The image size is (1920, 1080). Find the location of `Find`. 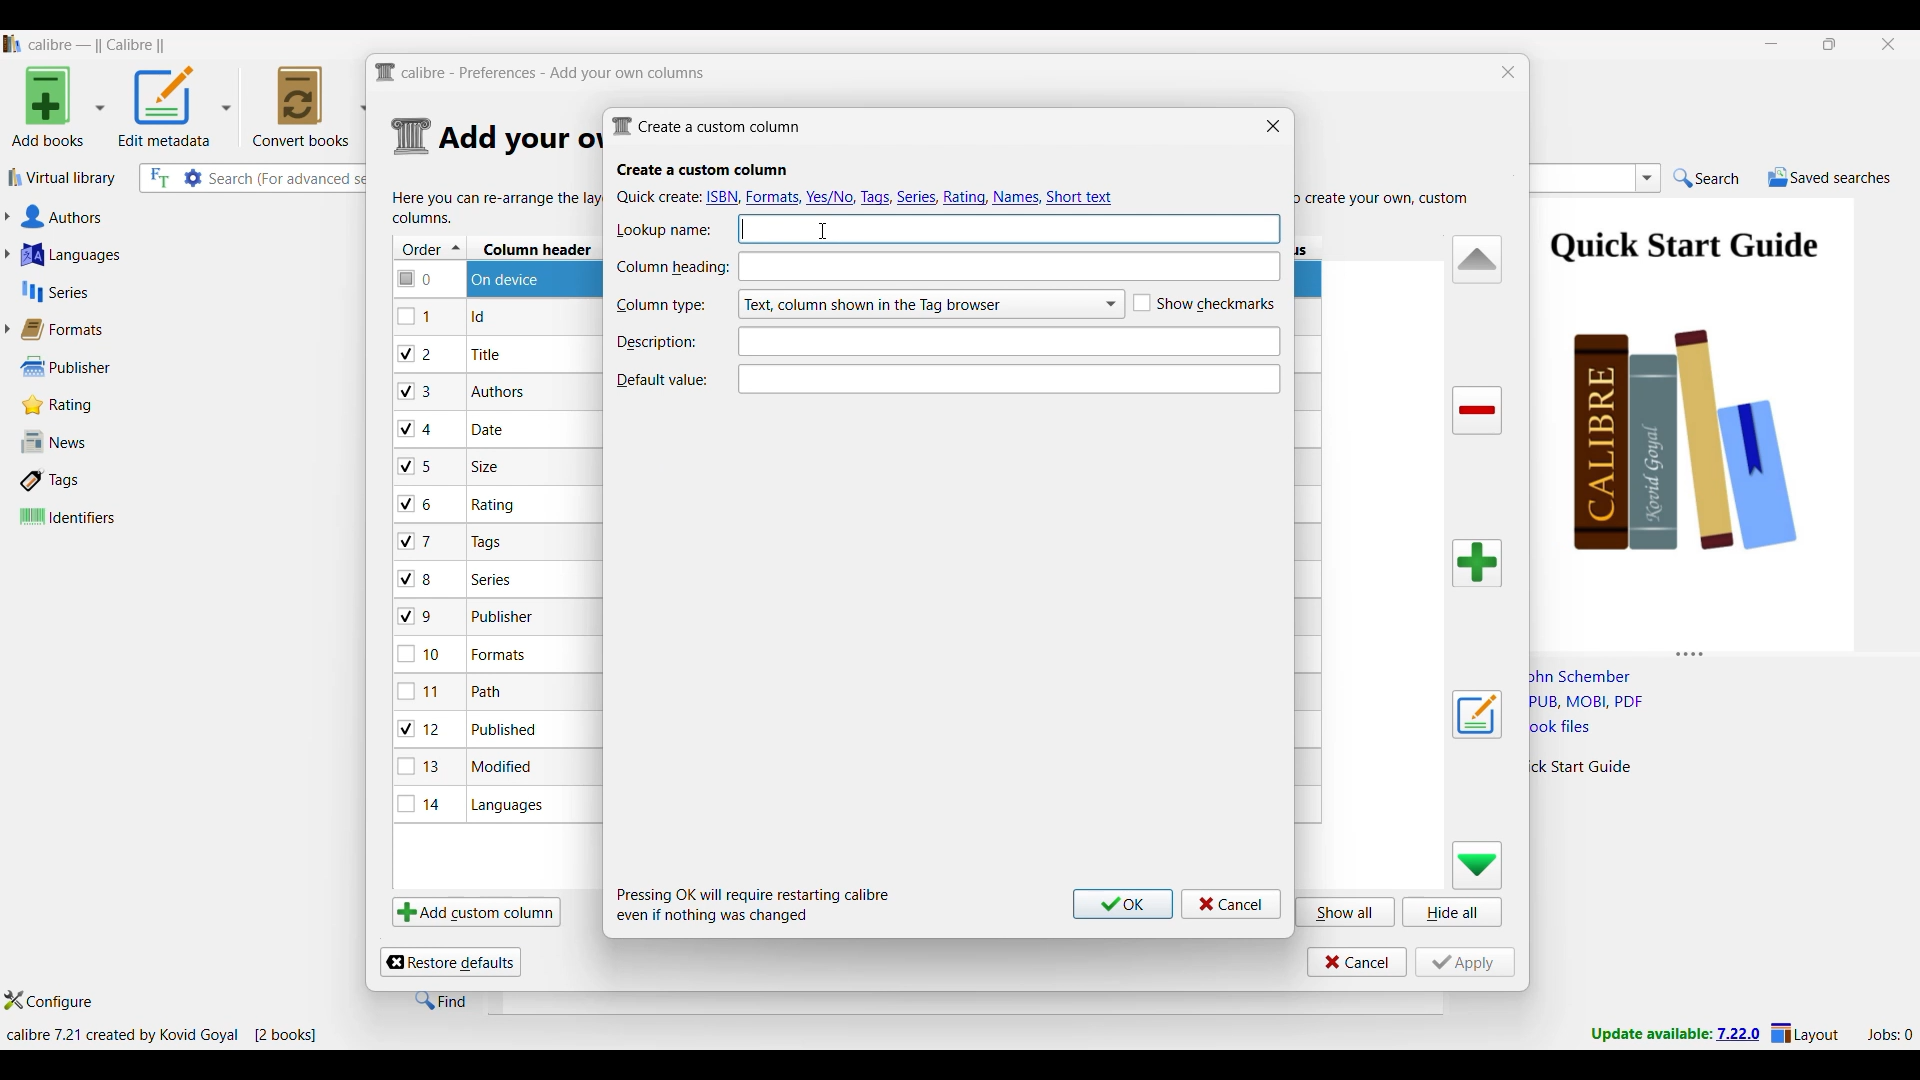

Find is located at coordinates (441, 1000).